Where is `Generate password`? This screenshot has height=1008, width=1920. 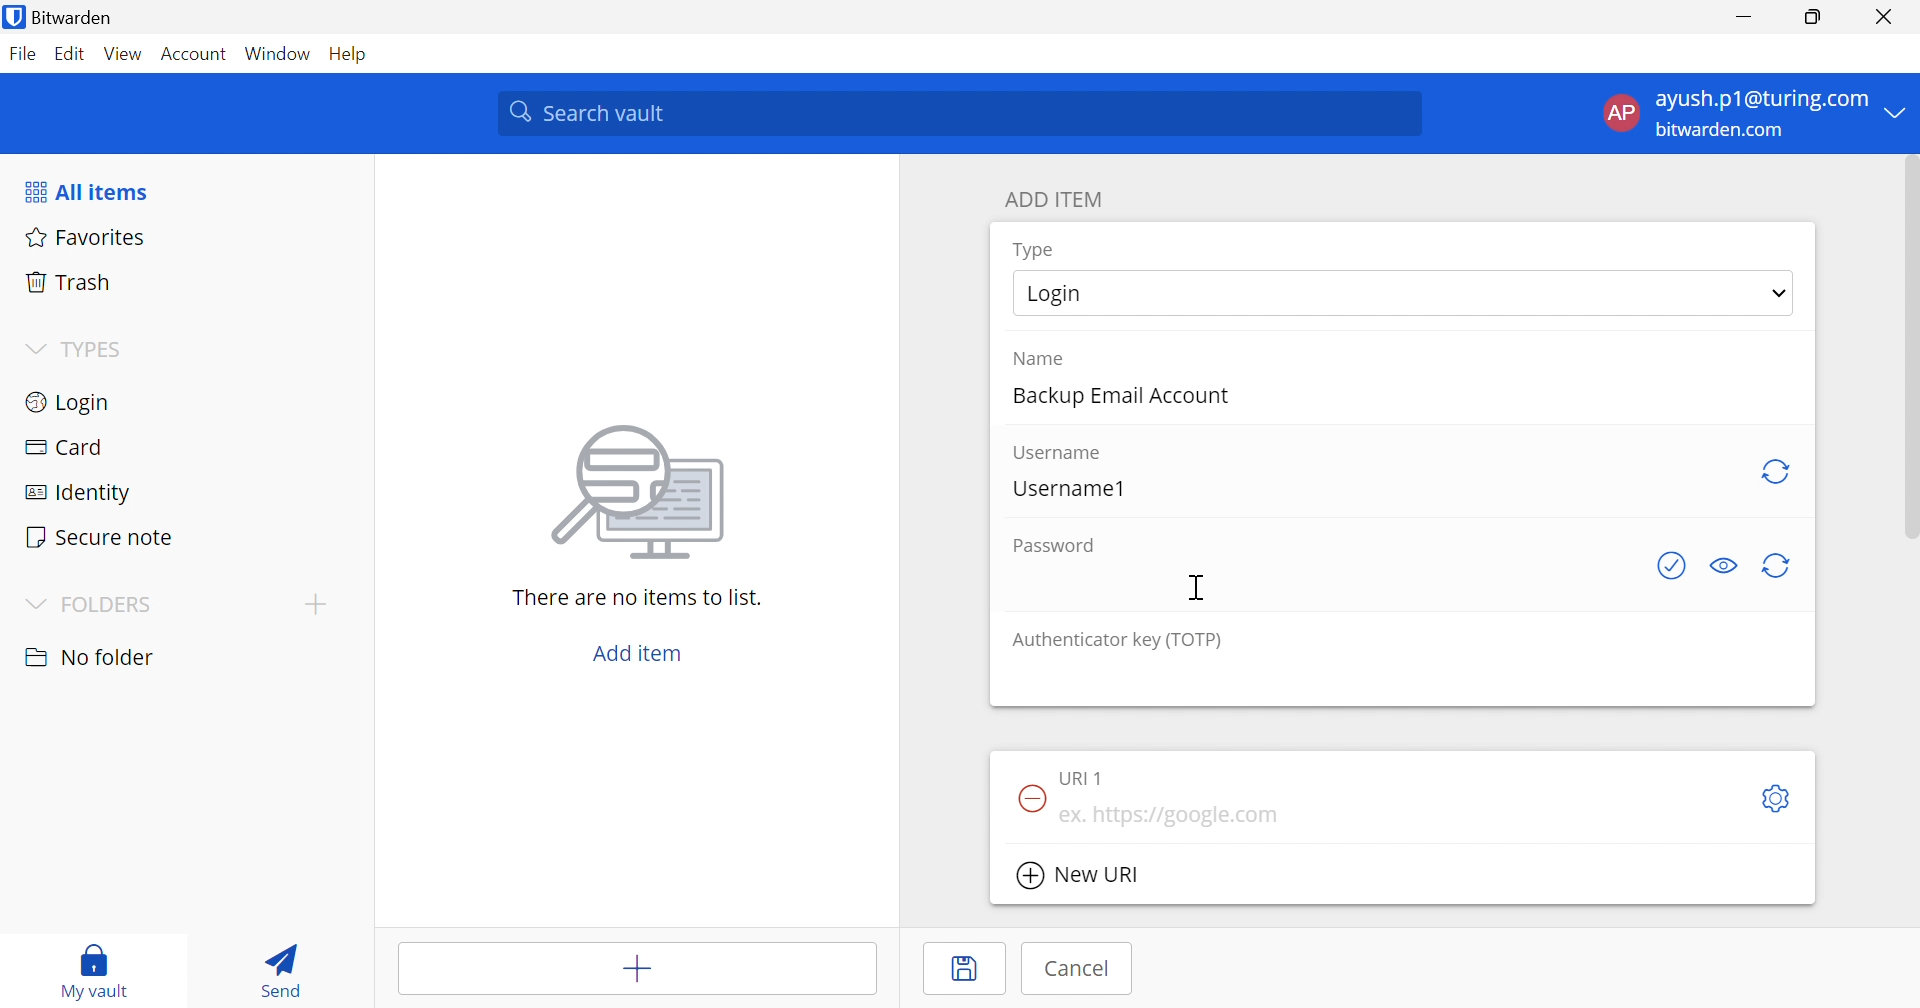 Generate password is located at coordinates (1777, 471).